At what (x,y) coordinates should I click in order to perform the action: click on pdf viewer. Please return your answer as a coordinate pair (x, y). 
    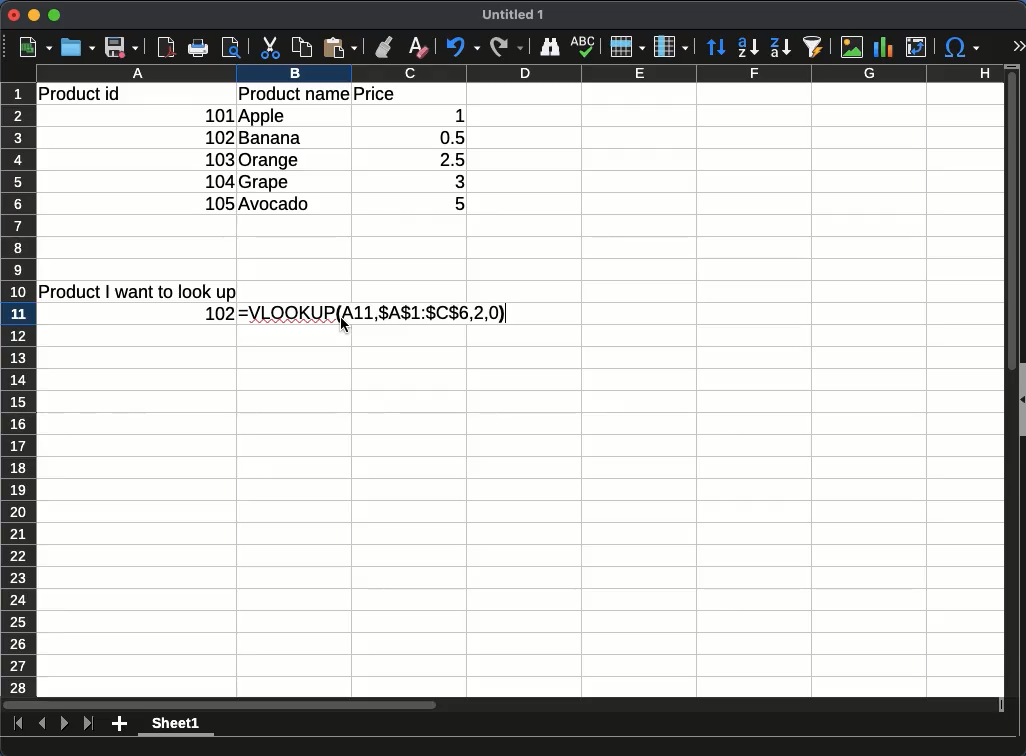
    Looking at the image, I should click on (166, 47).